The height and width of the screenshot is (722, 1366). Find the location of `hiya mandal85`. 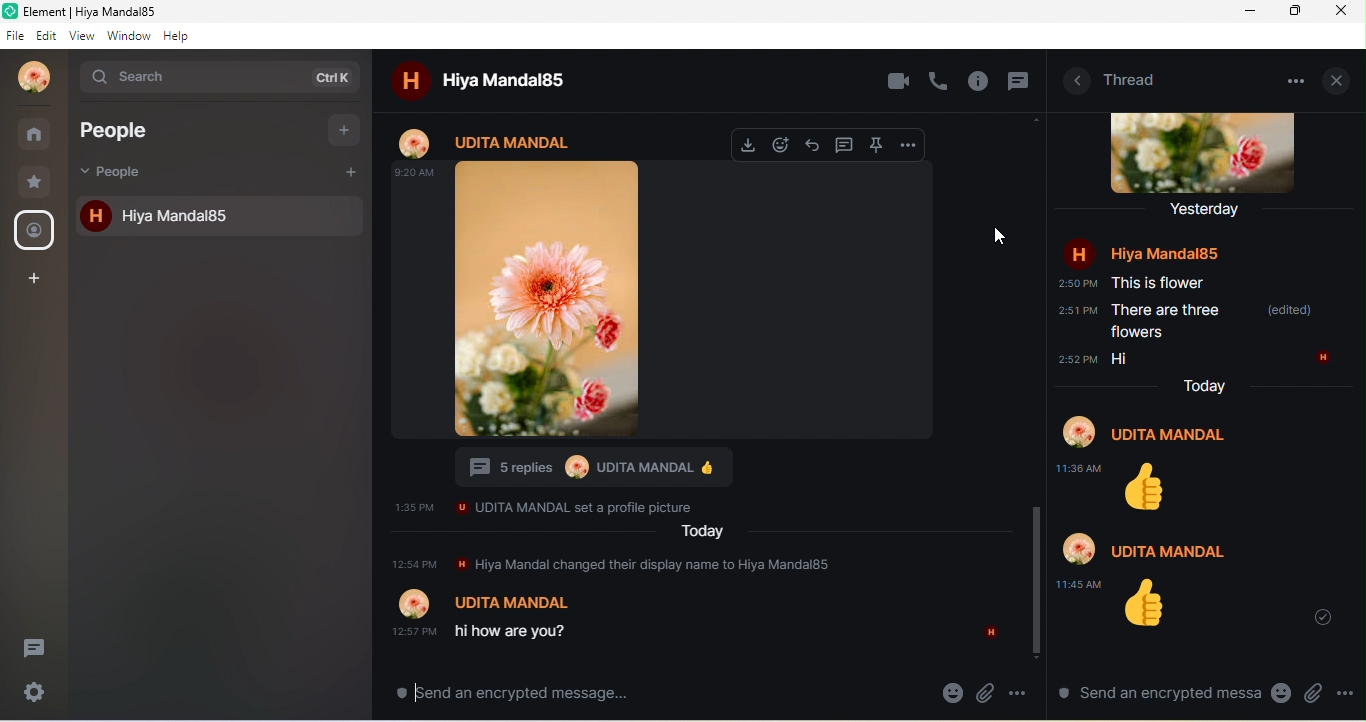

hiya mandal85 is located at coordinates (240, 215).